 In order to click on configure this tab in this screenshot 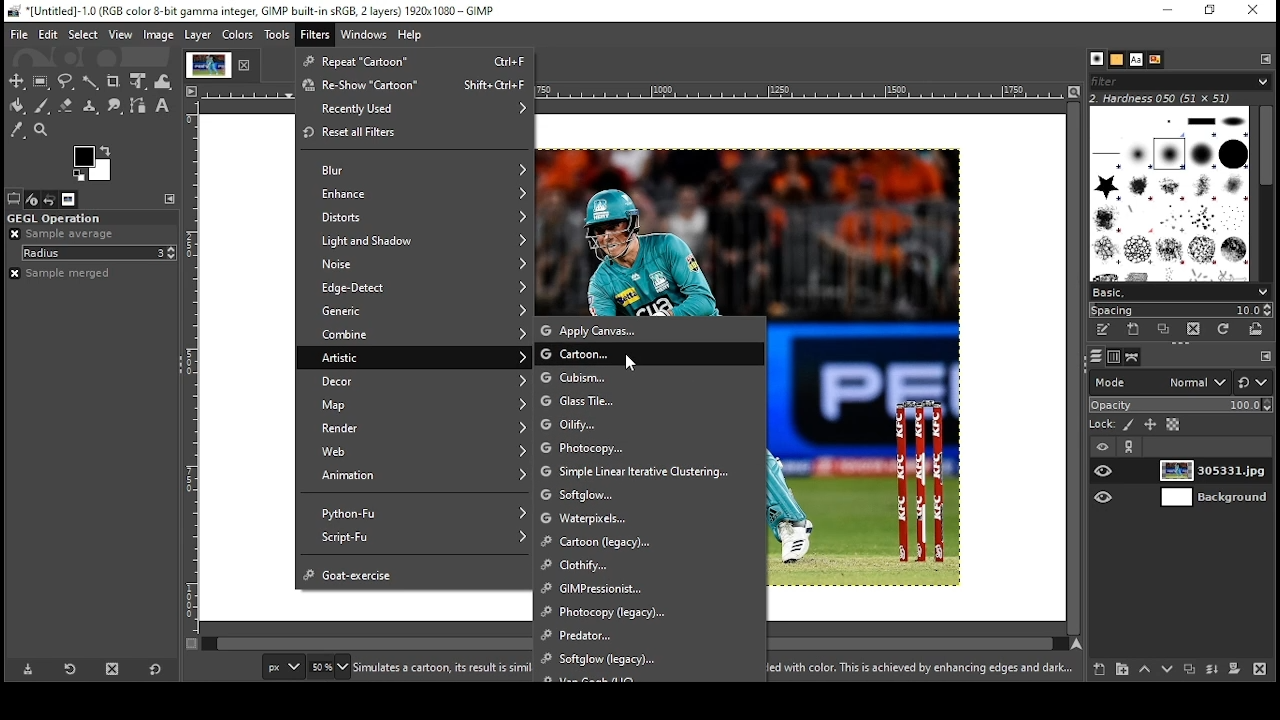, I will do `click(1264, 358)`.